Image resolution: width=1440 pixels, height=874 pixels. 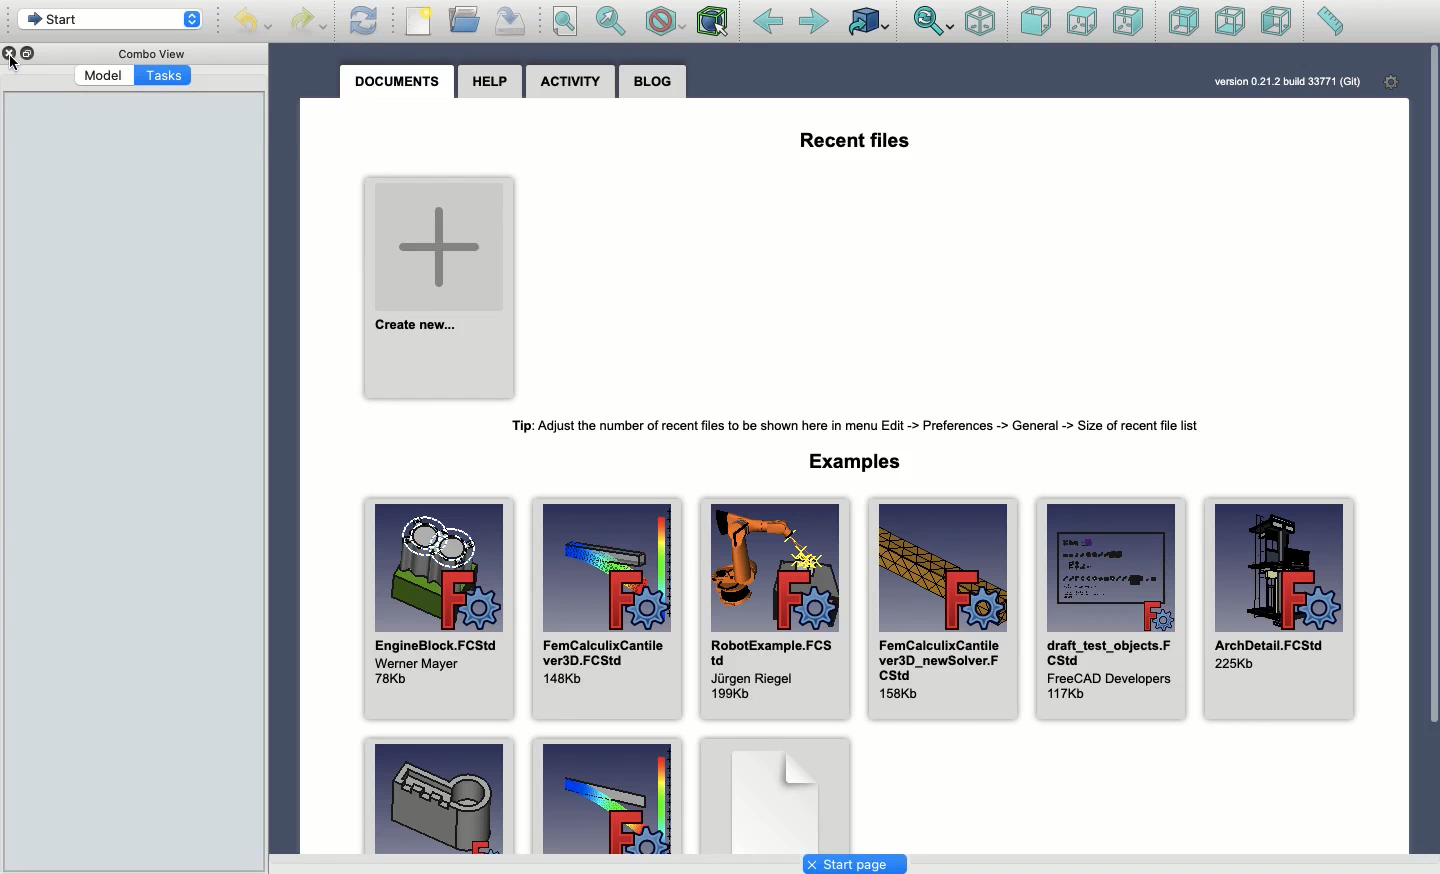 What do you see at coordinates (309, 19) in the screenshot?
I see `Redo` at bounding box center [309, 19].